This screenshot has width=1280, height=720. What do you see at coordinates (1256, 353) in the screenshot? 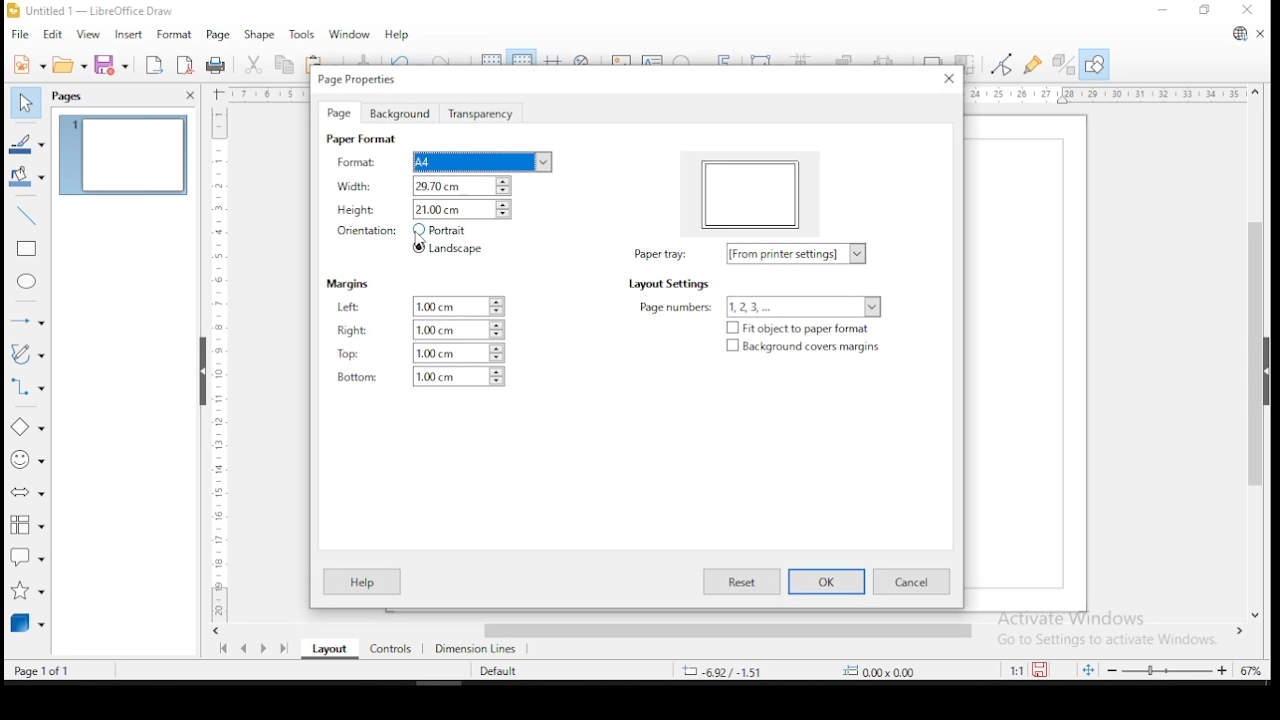
I see `scroll bar` at bounding box center [1256, 353].